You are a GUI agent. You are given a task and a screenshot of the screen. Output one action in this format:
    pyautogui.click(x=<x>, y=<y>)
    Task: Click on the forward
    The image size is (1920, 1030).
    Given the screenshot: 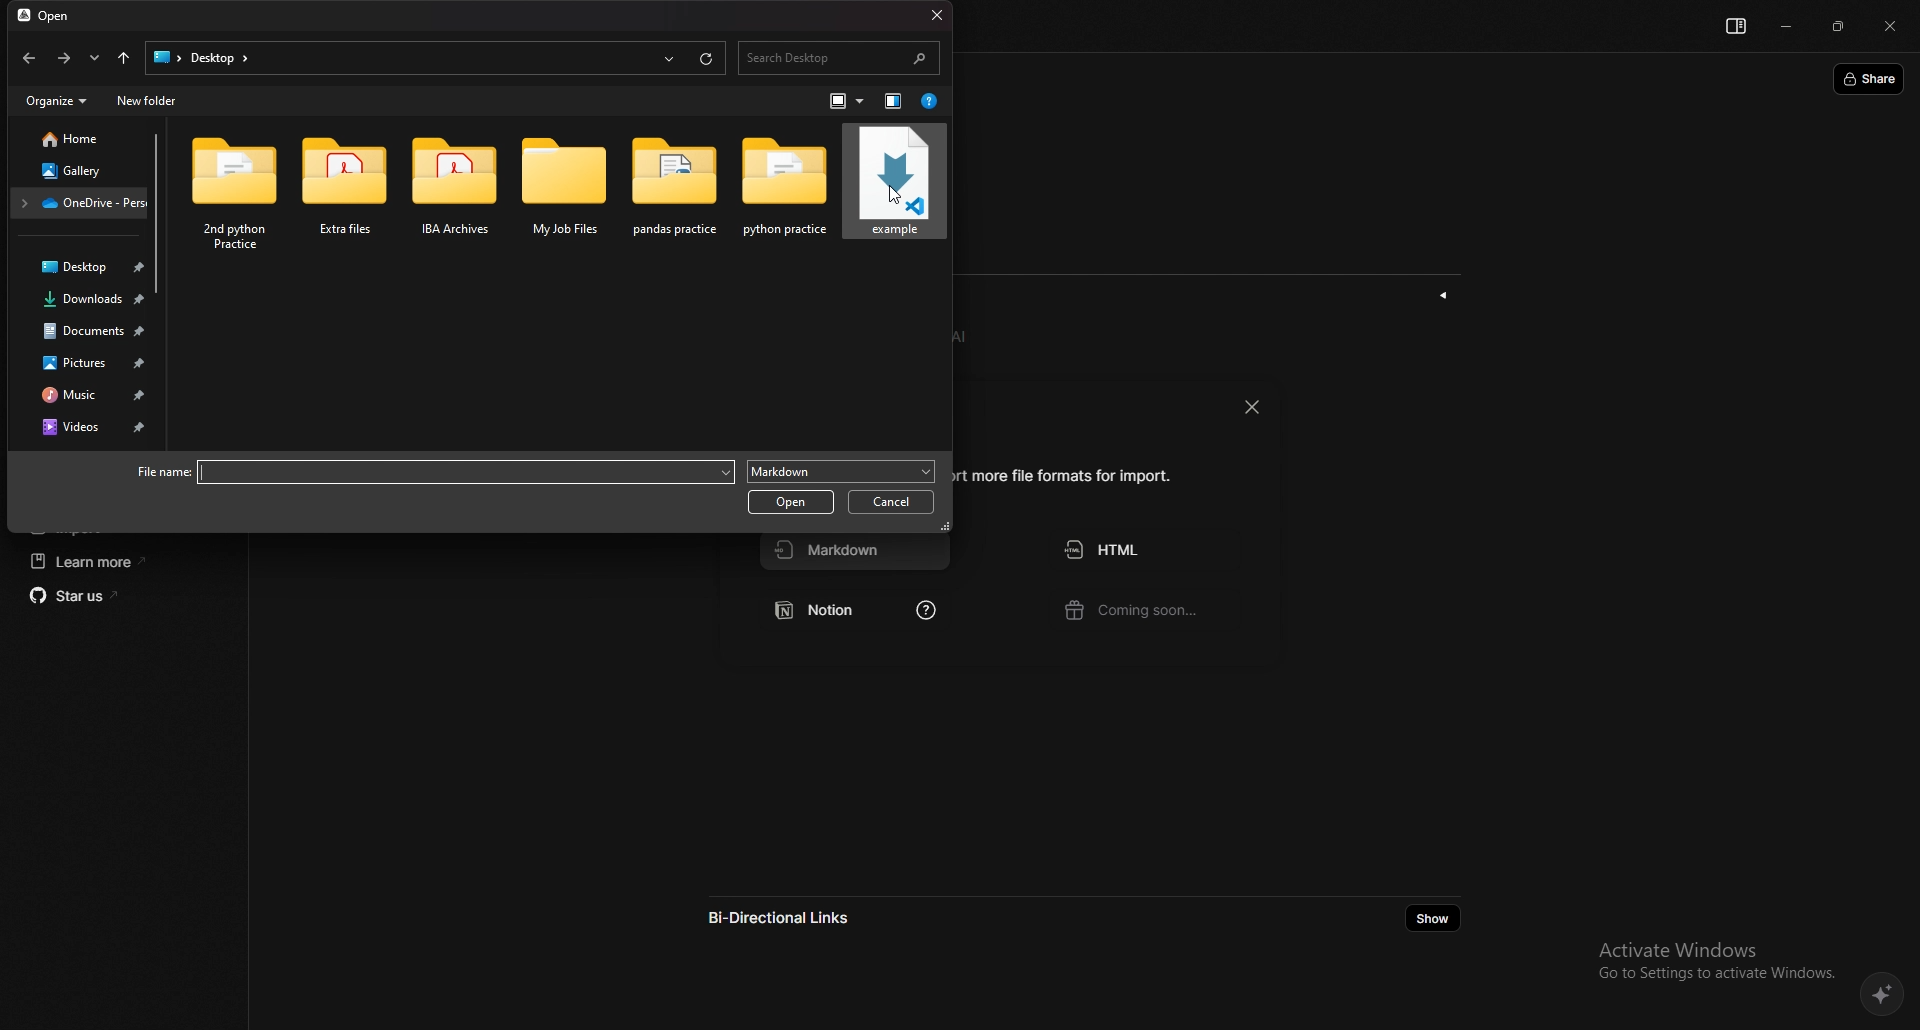 What is the action you would take?
    pyautogui.click(x=64, y=59)
    